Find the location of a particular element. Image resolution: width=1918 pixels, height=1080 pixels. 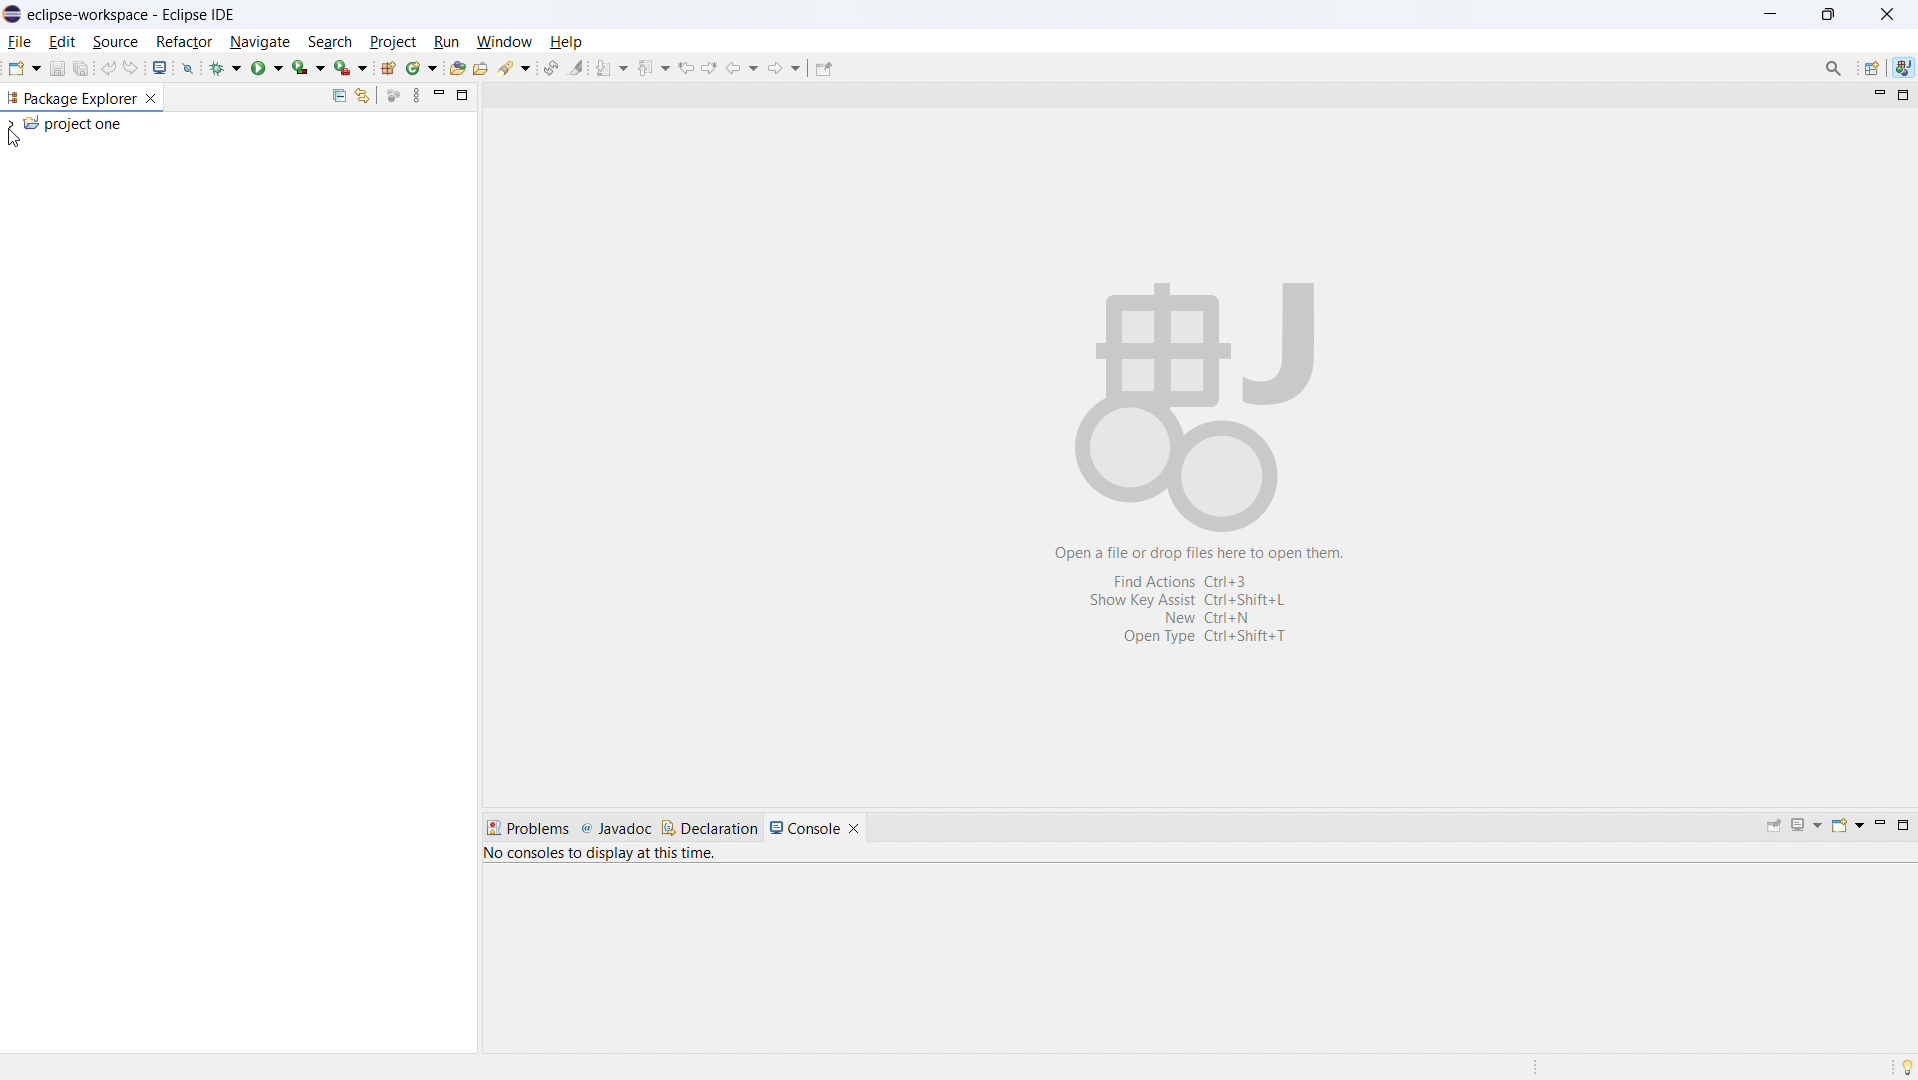

project is located at coordinates (392, 40).